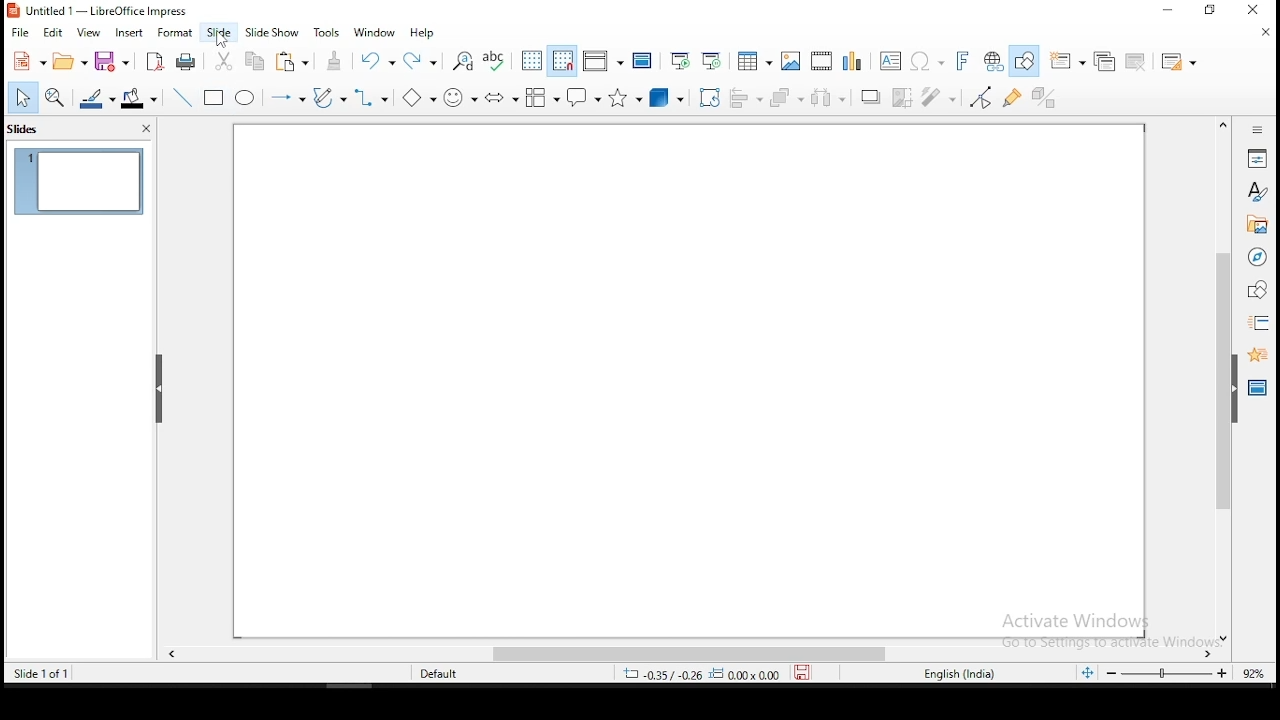 Image resolution: width=1280 pixels, height=720 pixels. I want to click on 0.00x0.00, so click(746, 675).